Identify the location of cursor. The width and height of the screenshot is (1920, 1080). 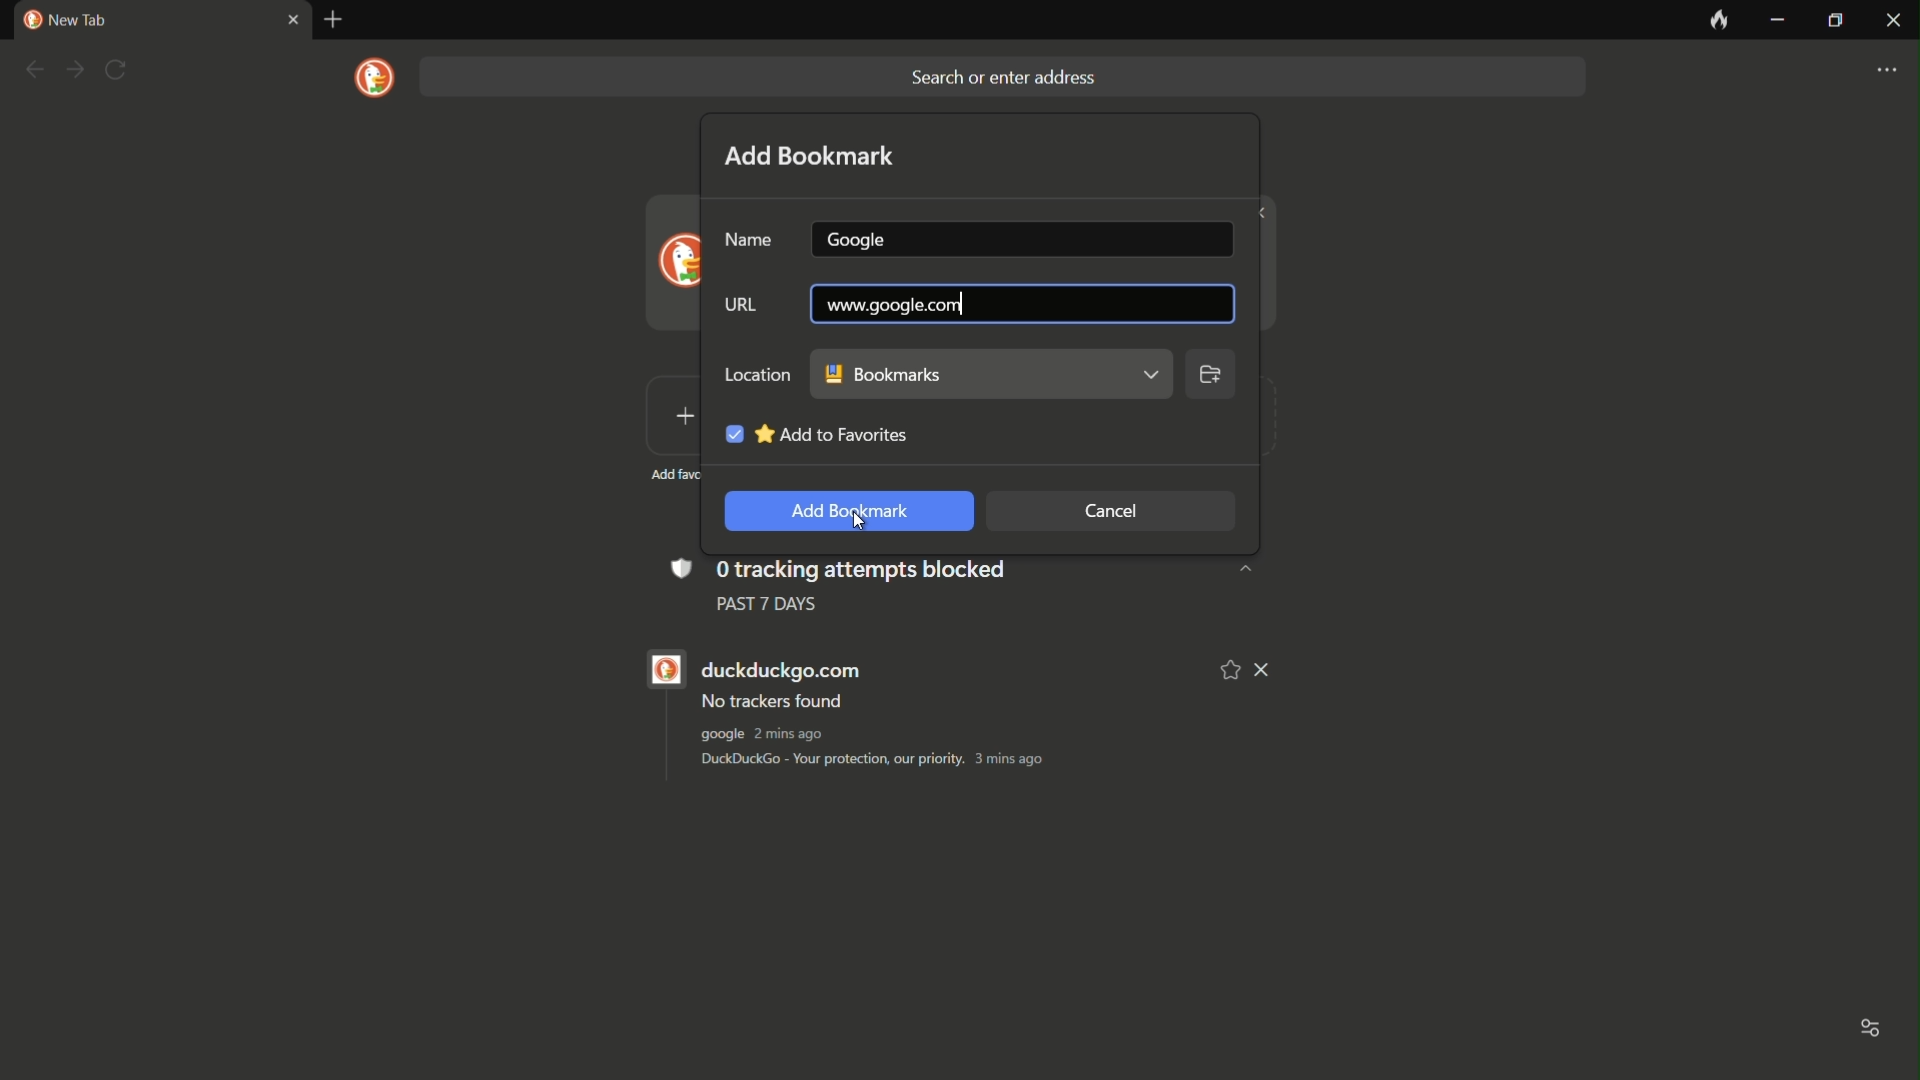
(865, 521).